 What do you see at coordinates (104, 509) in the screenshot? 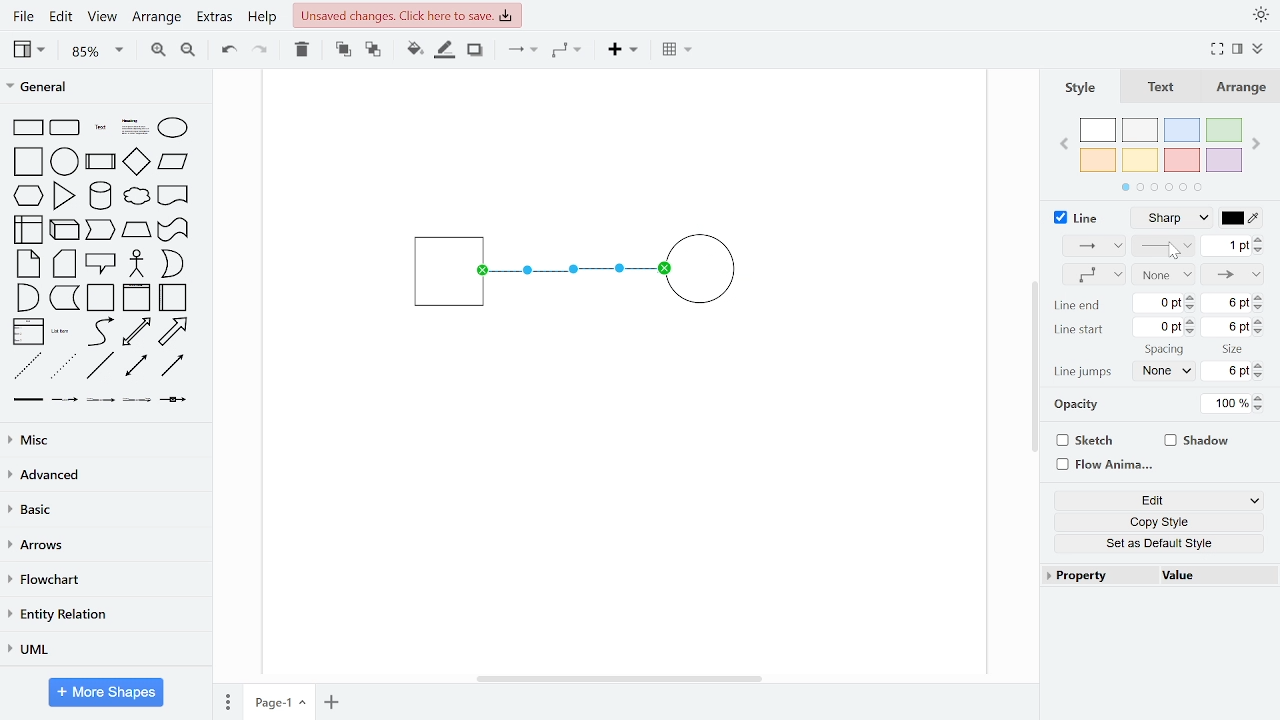
I see `basic` at bounding box center [104, 509].